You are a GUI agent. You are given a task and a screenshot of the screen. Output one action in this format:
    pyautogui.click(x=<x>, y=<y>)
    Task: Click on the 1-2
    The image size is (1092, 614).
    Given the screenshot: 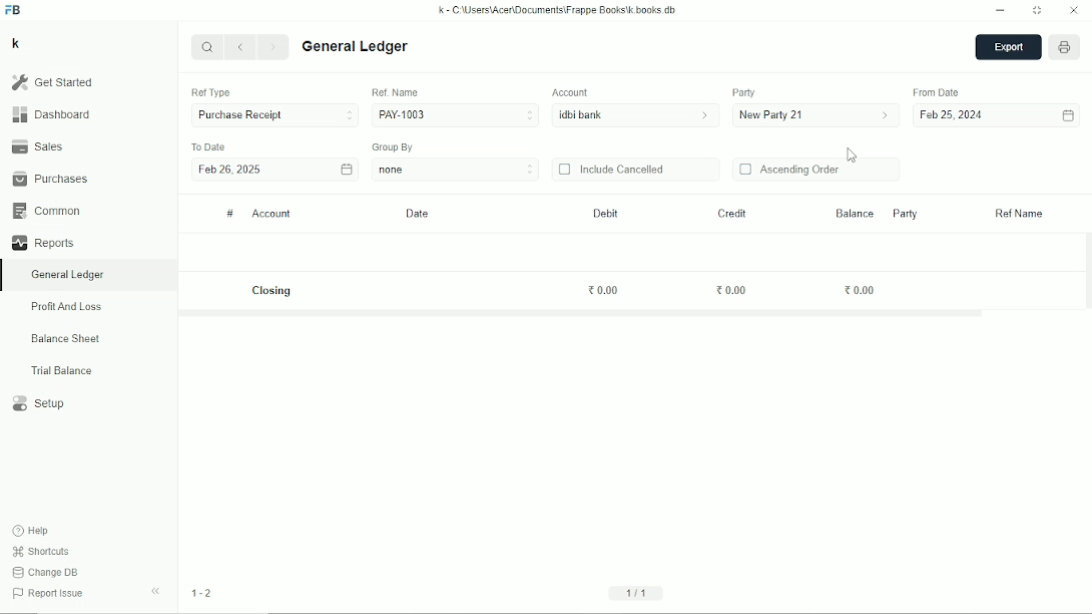 What is the action you would take?
    pyautogui.click(x=202, y=593)
    